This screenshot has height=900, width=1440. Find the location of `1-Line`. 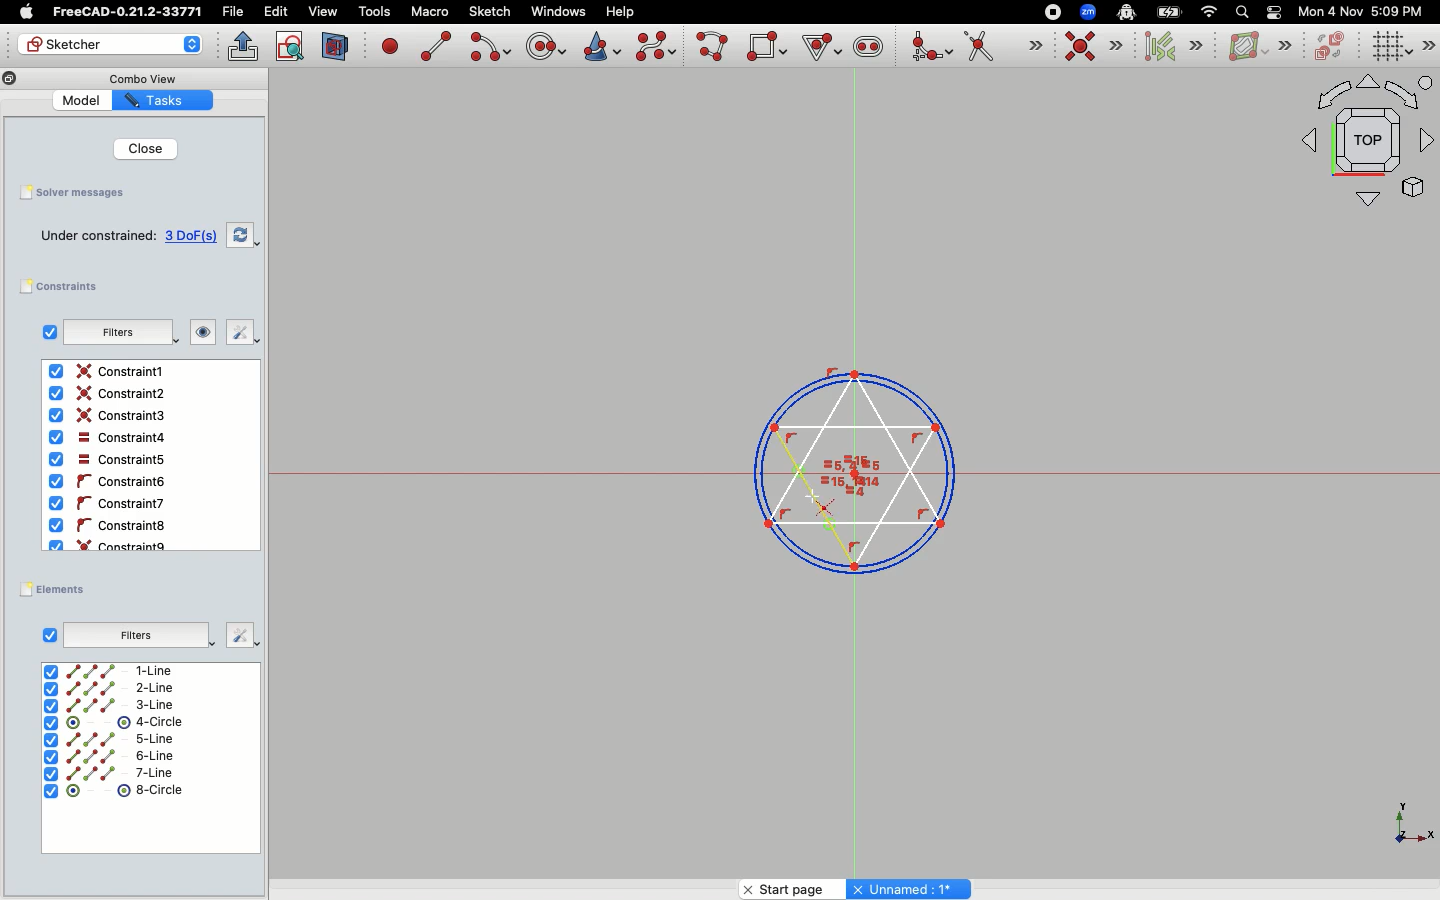

1-Line is located at coordinates (118, 671).